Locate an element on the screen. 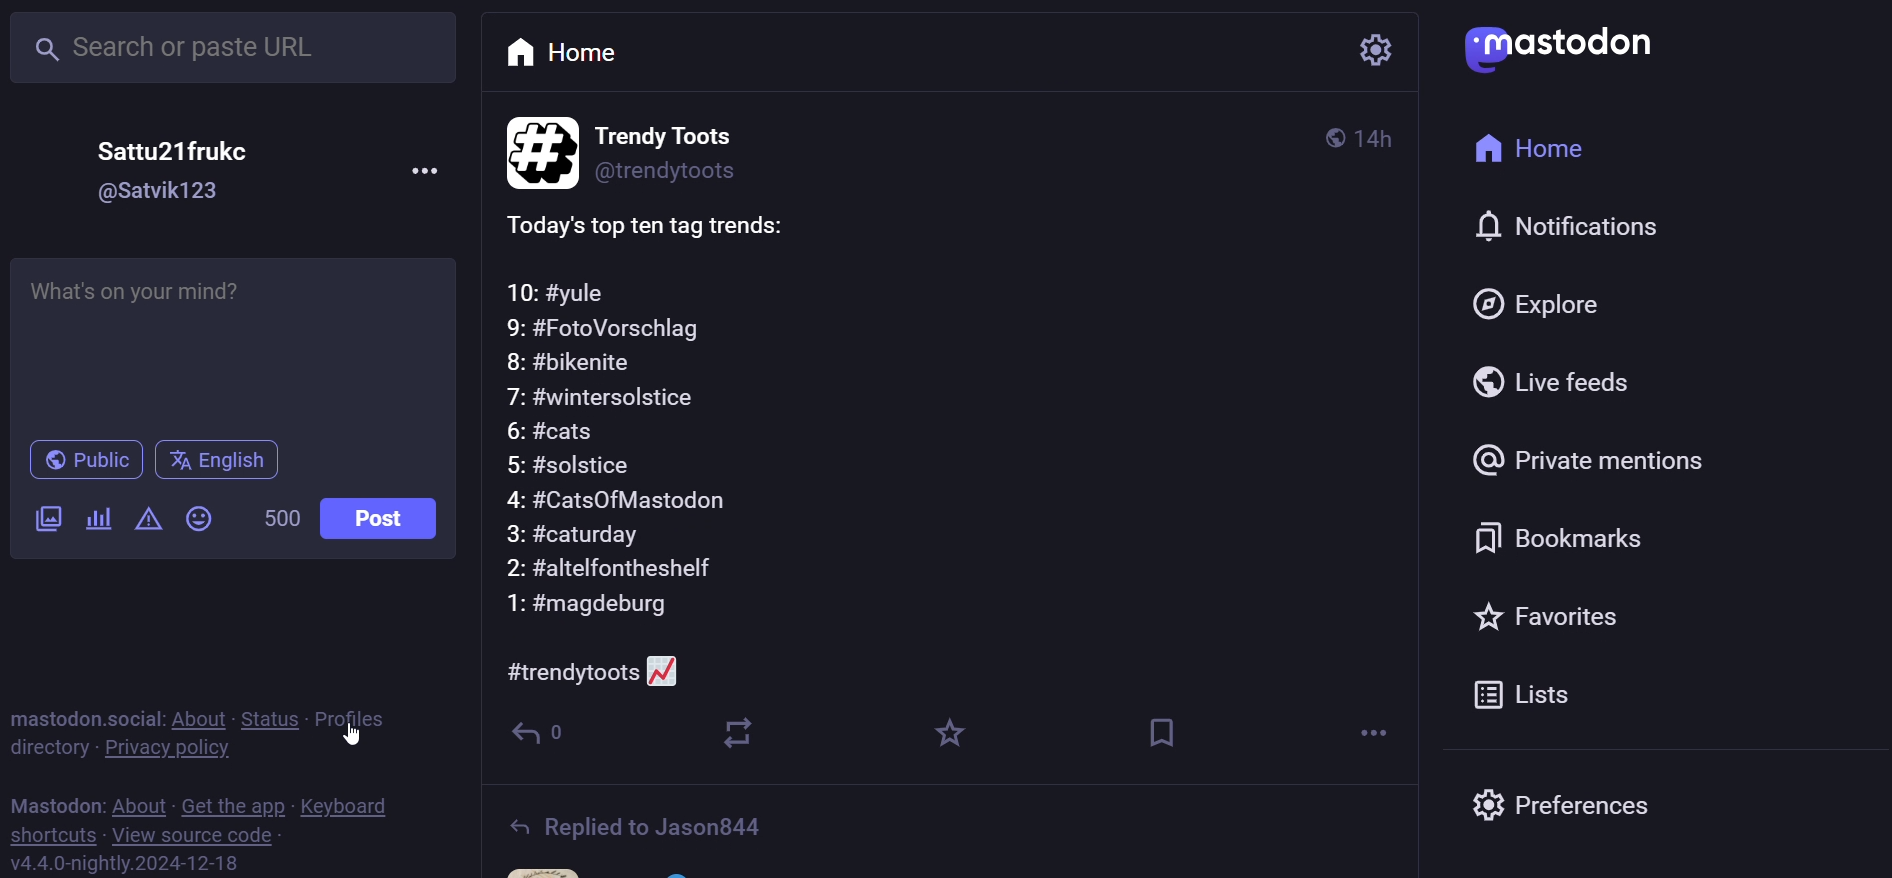 The height and width of the screenshot is (878, 1892). english is located at coordinates (218, 463).